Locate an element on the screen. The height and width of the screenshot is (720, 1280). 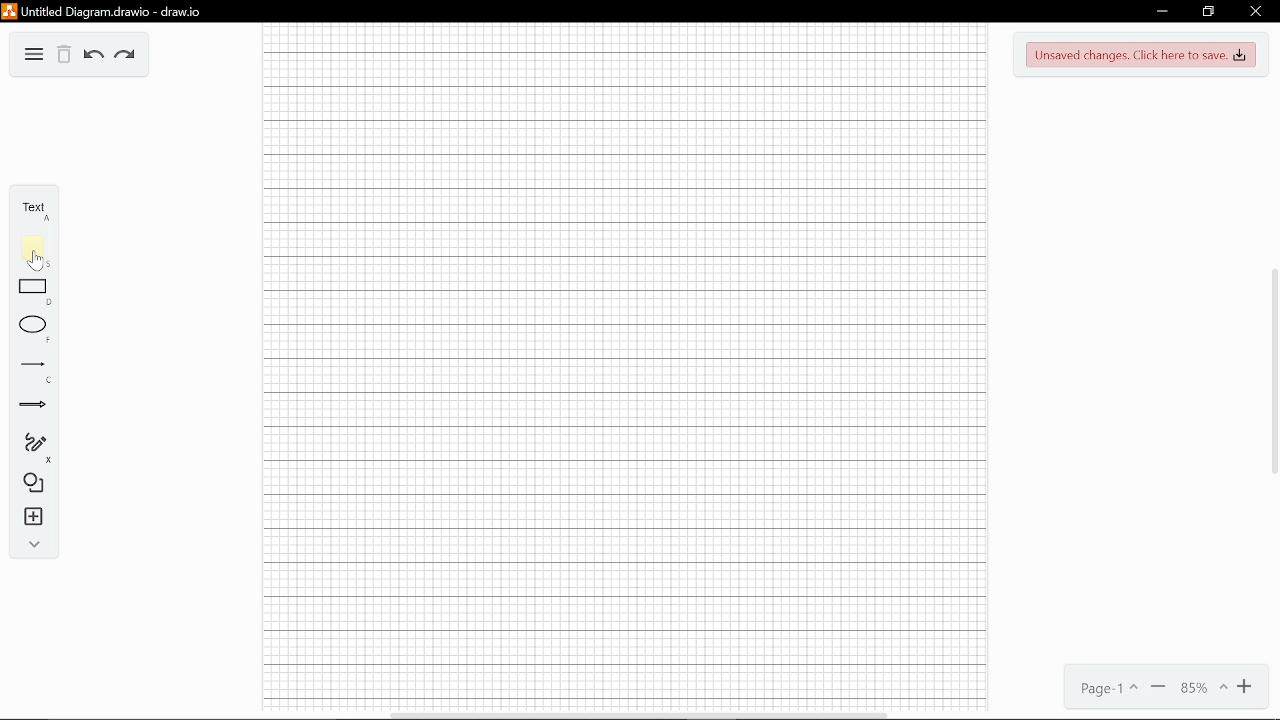
Diagram is located at coordinates (33, 53).